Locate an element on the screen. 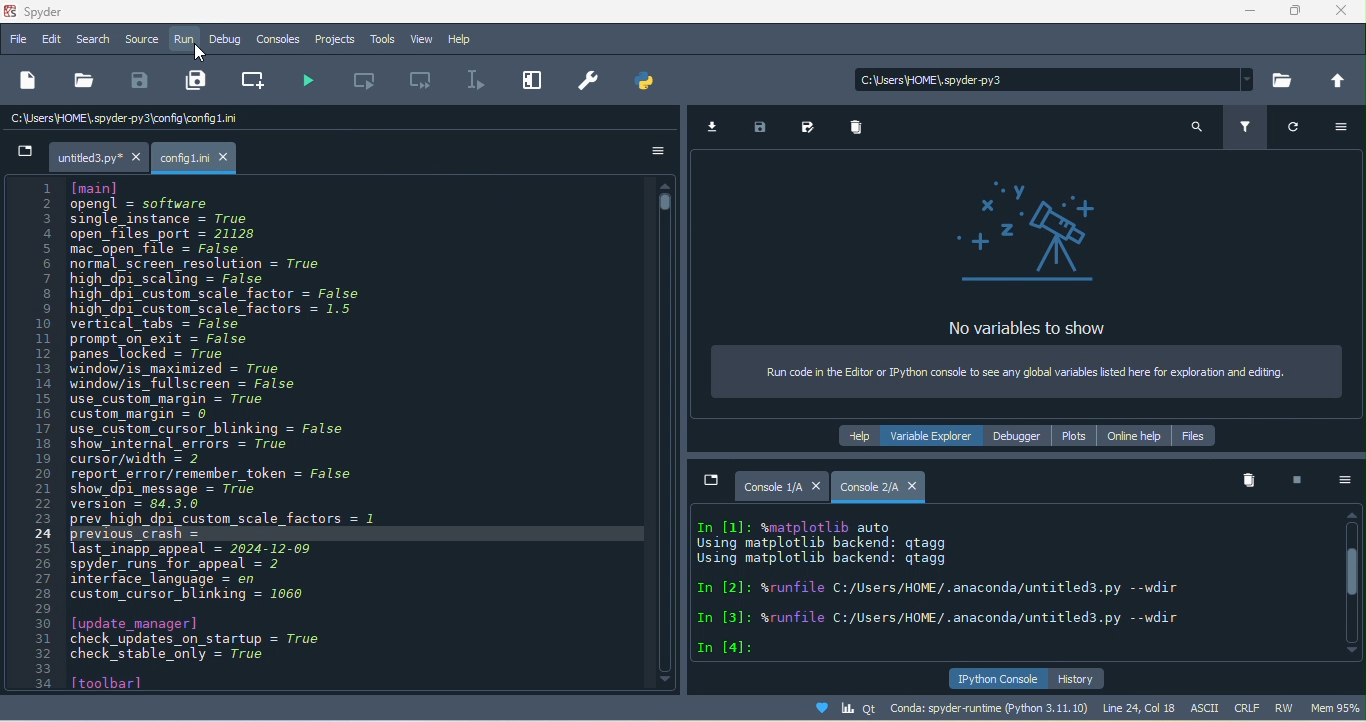  search bar is located at coordinates (1049, 79).